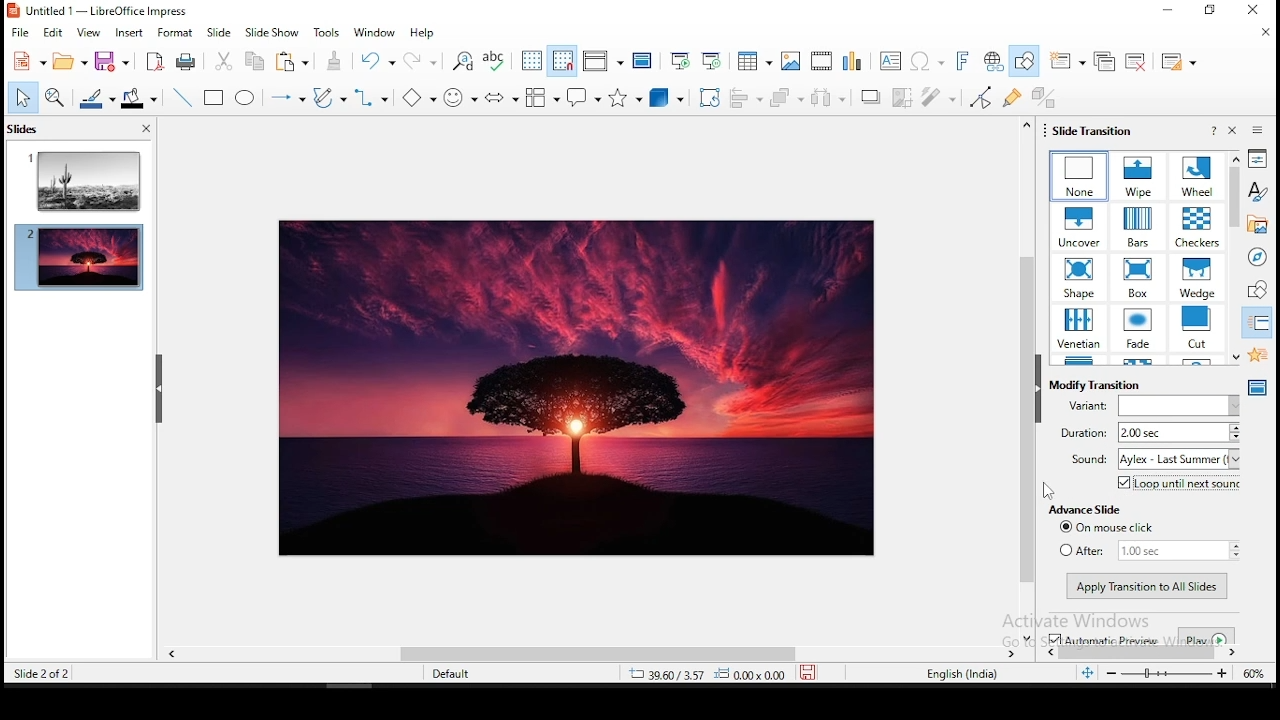 The image size is (1280, 720). Describe the element at coordinates (423, 36) in the screenshot. I see `help` at that location.